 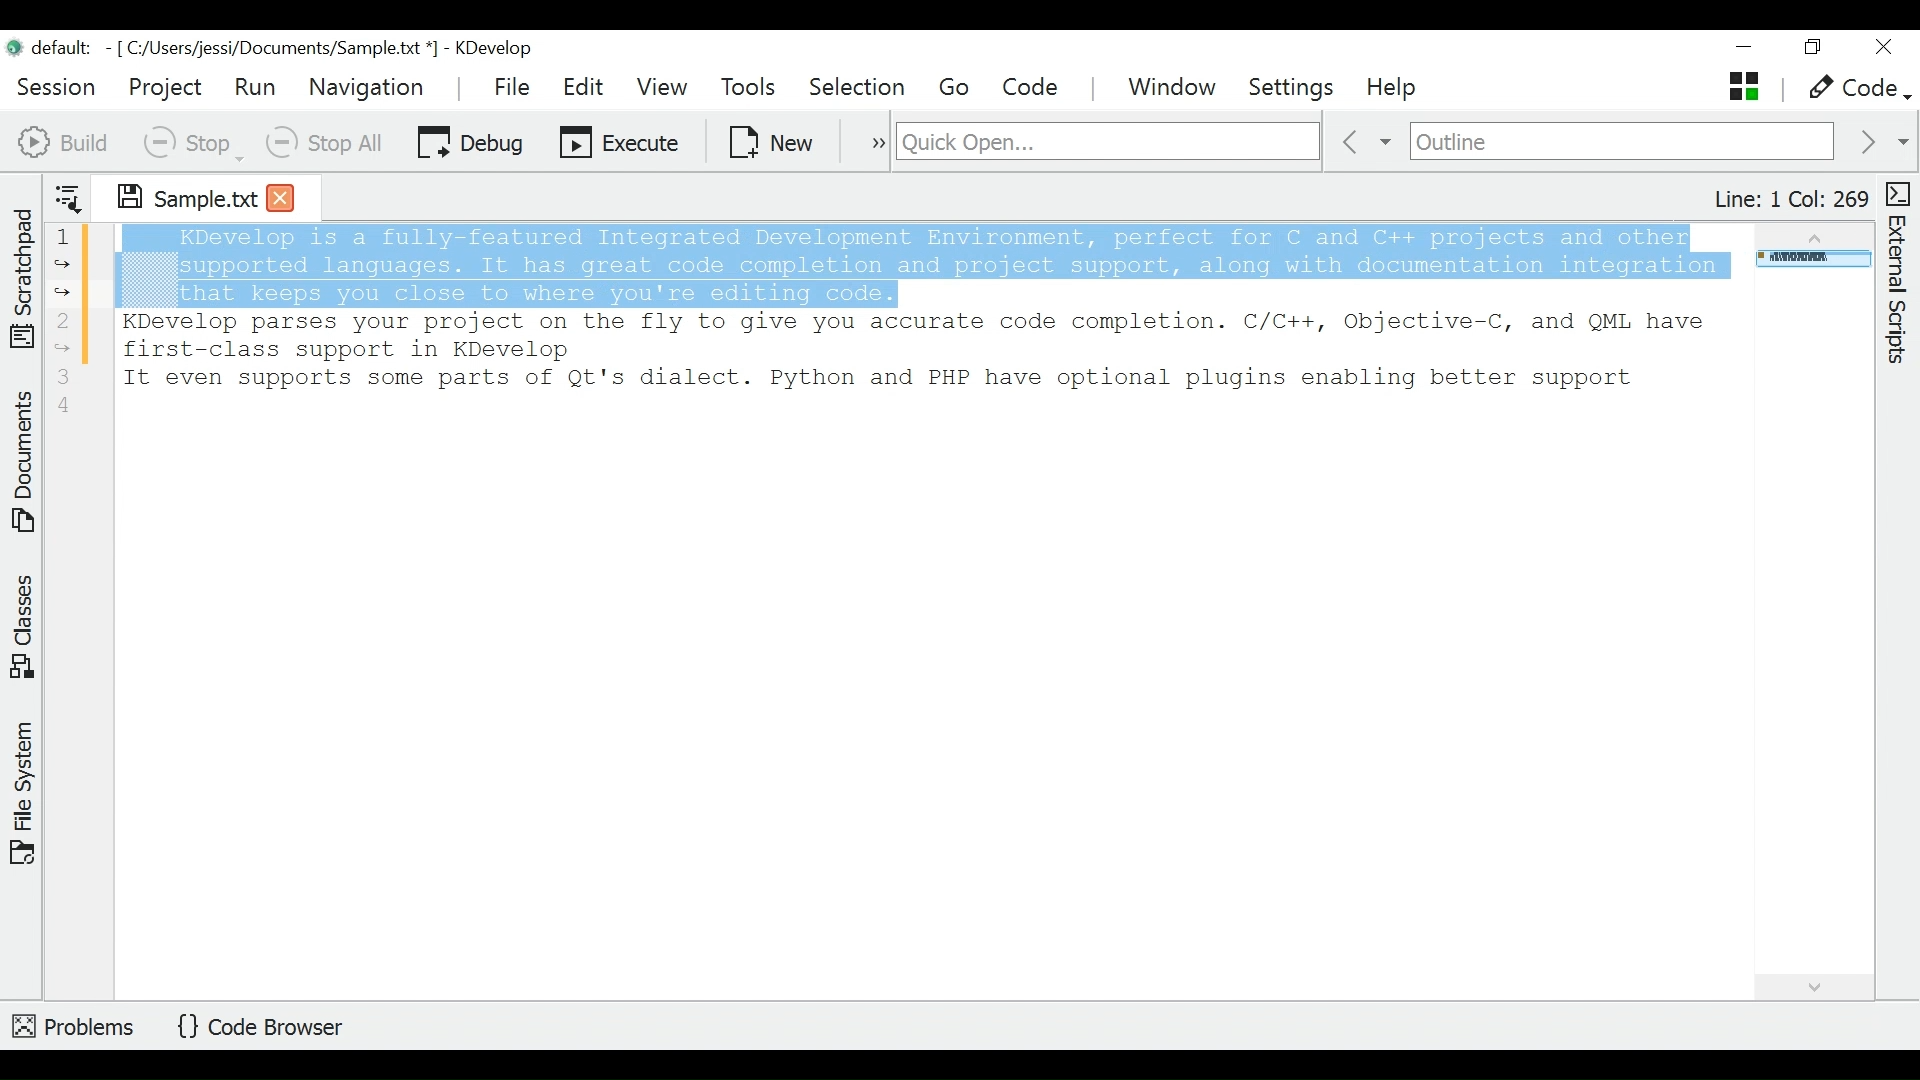 What do you see at coordinates (1742, 86) in the screenshot?
I see `Stack (Opens and activates the documet)` at bounding box center [1742, 86].